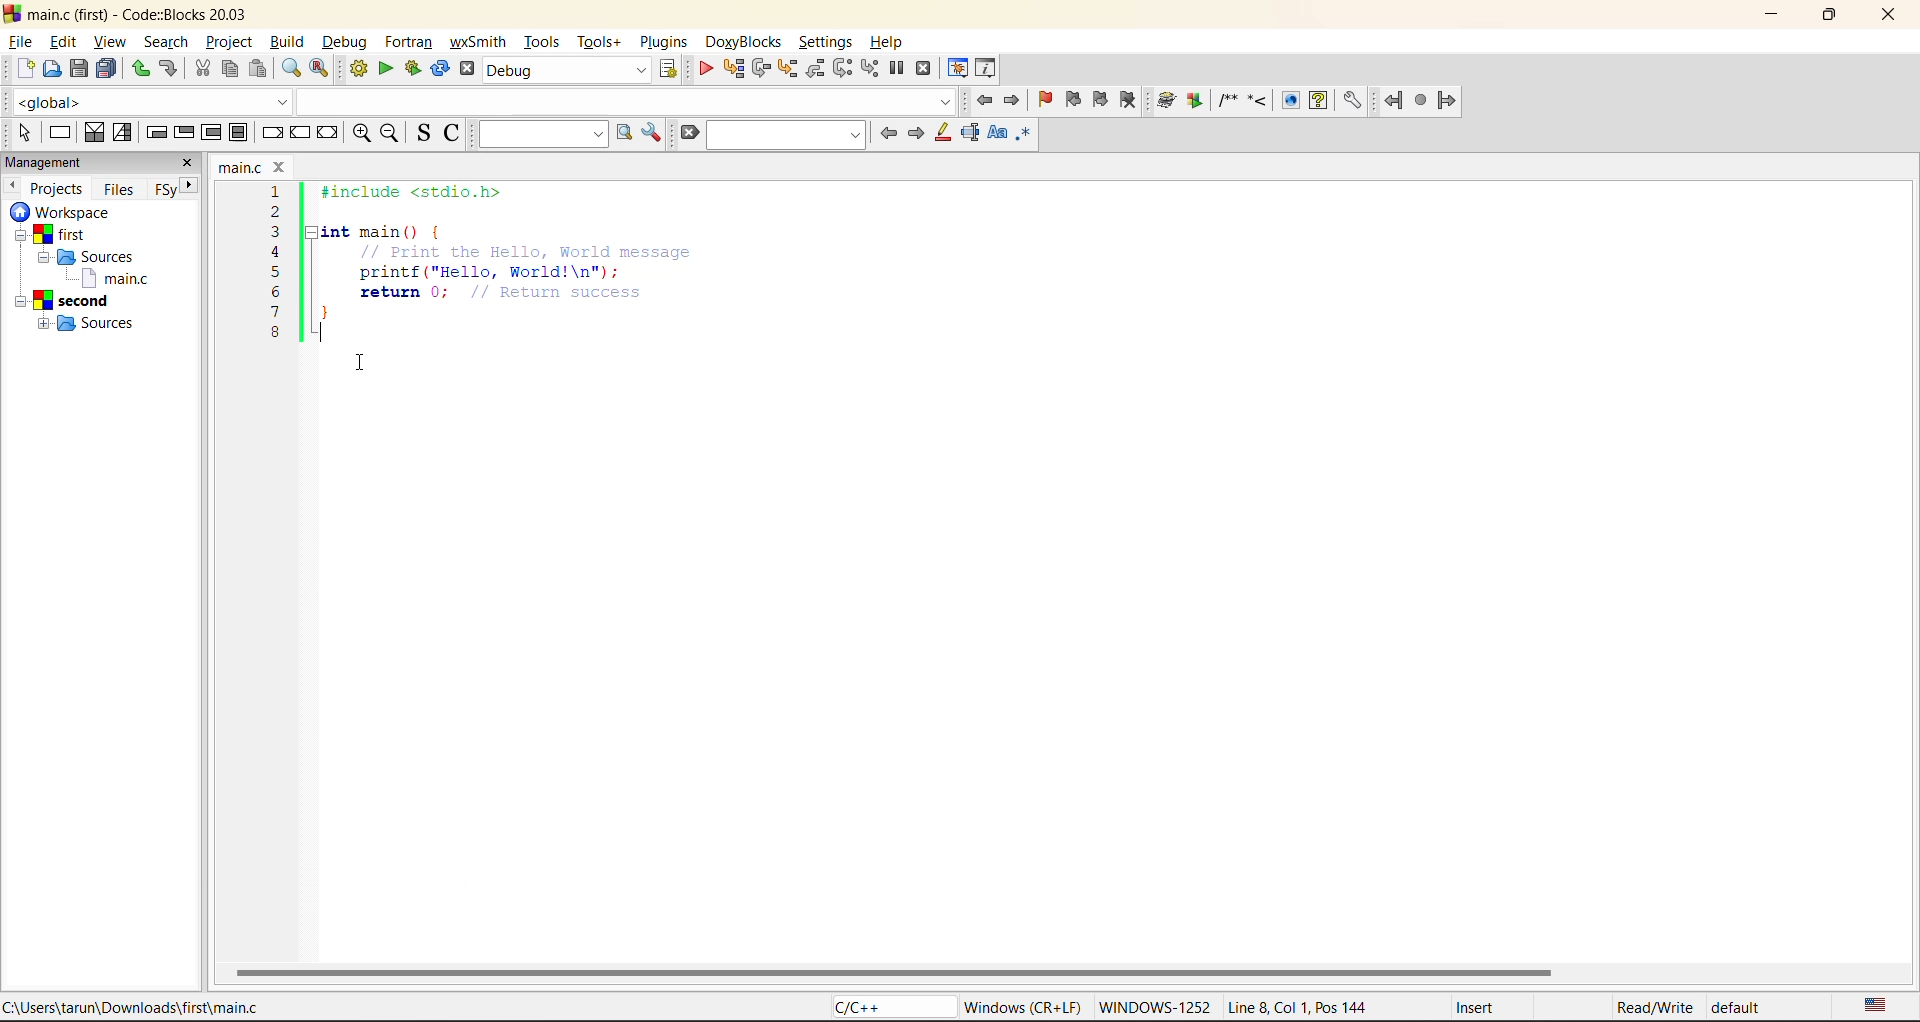 Image resolution: width=1920 pixels, height=1022 pixels. Describe the element at coordinates (58, 191) in the screenshot. I see `projects` at that location.